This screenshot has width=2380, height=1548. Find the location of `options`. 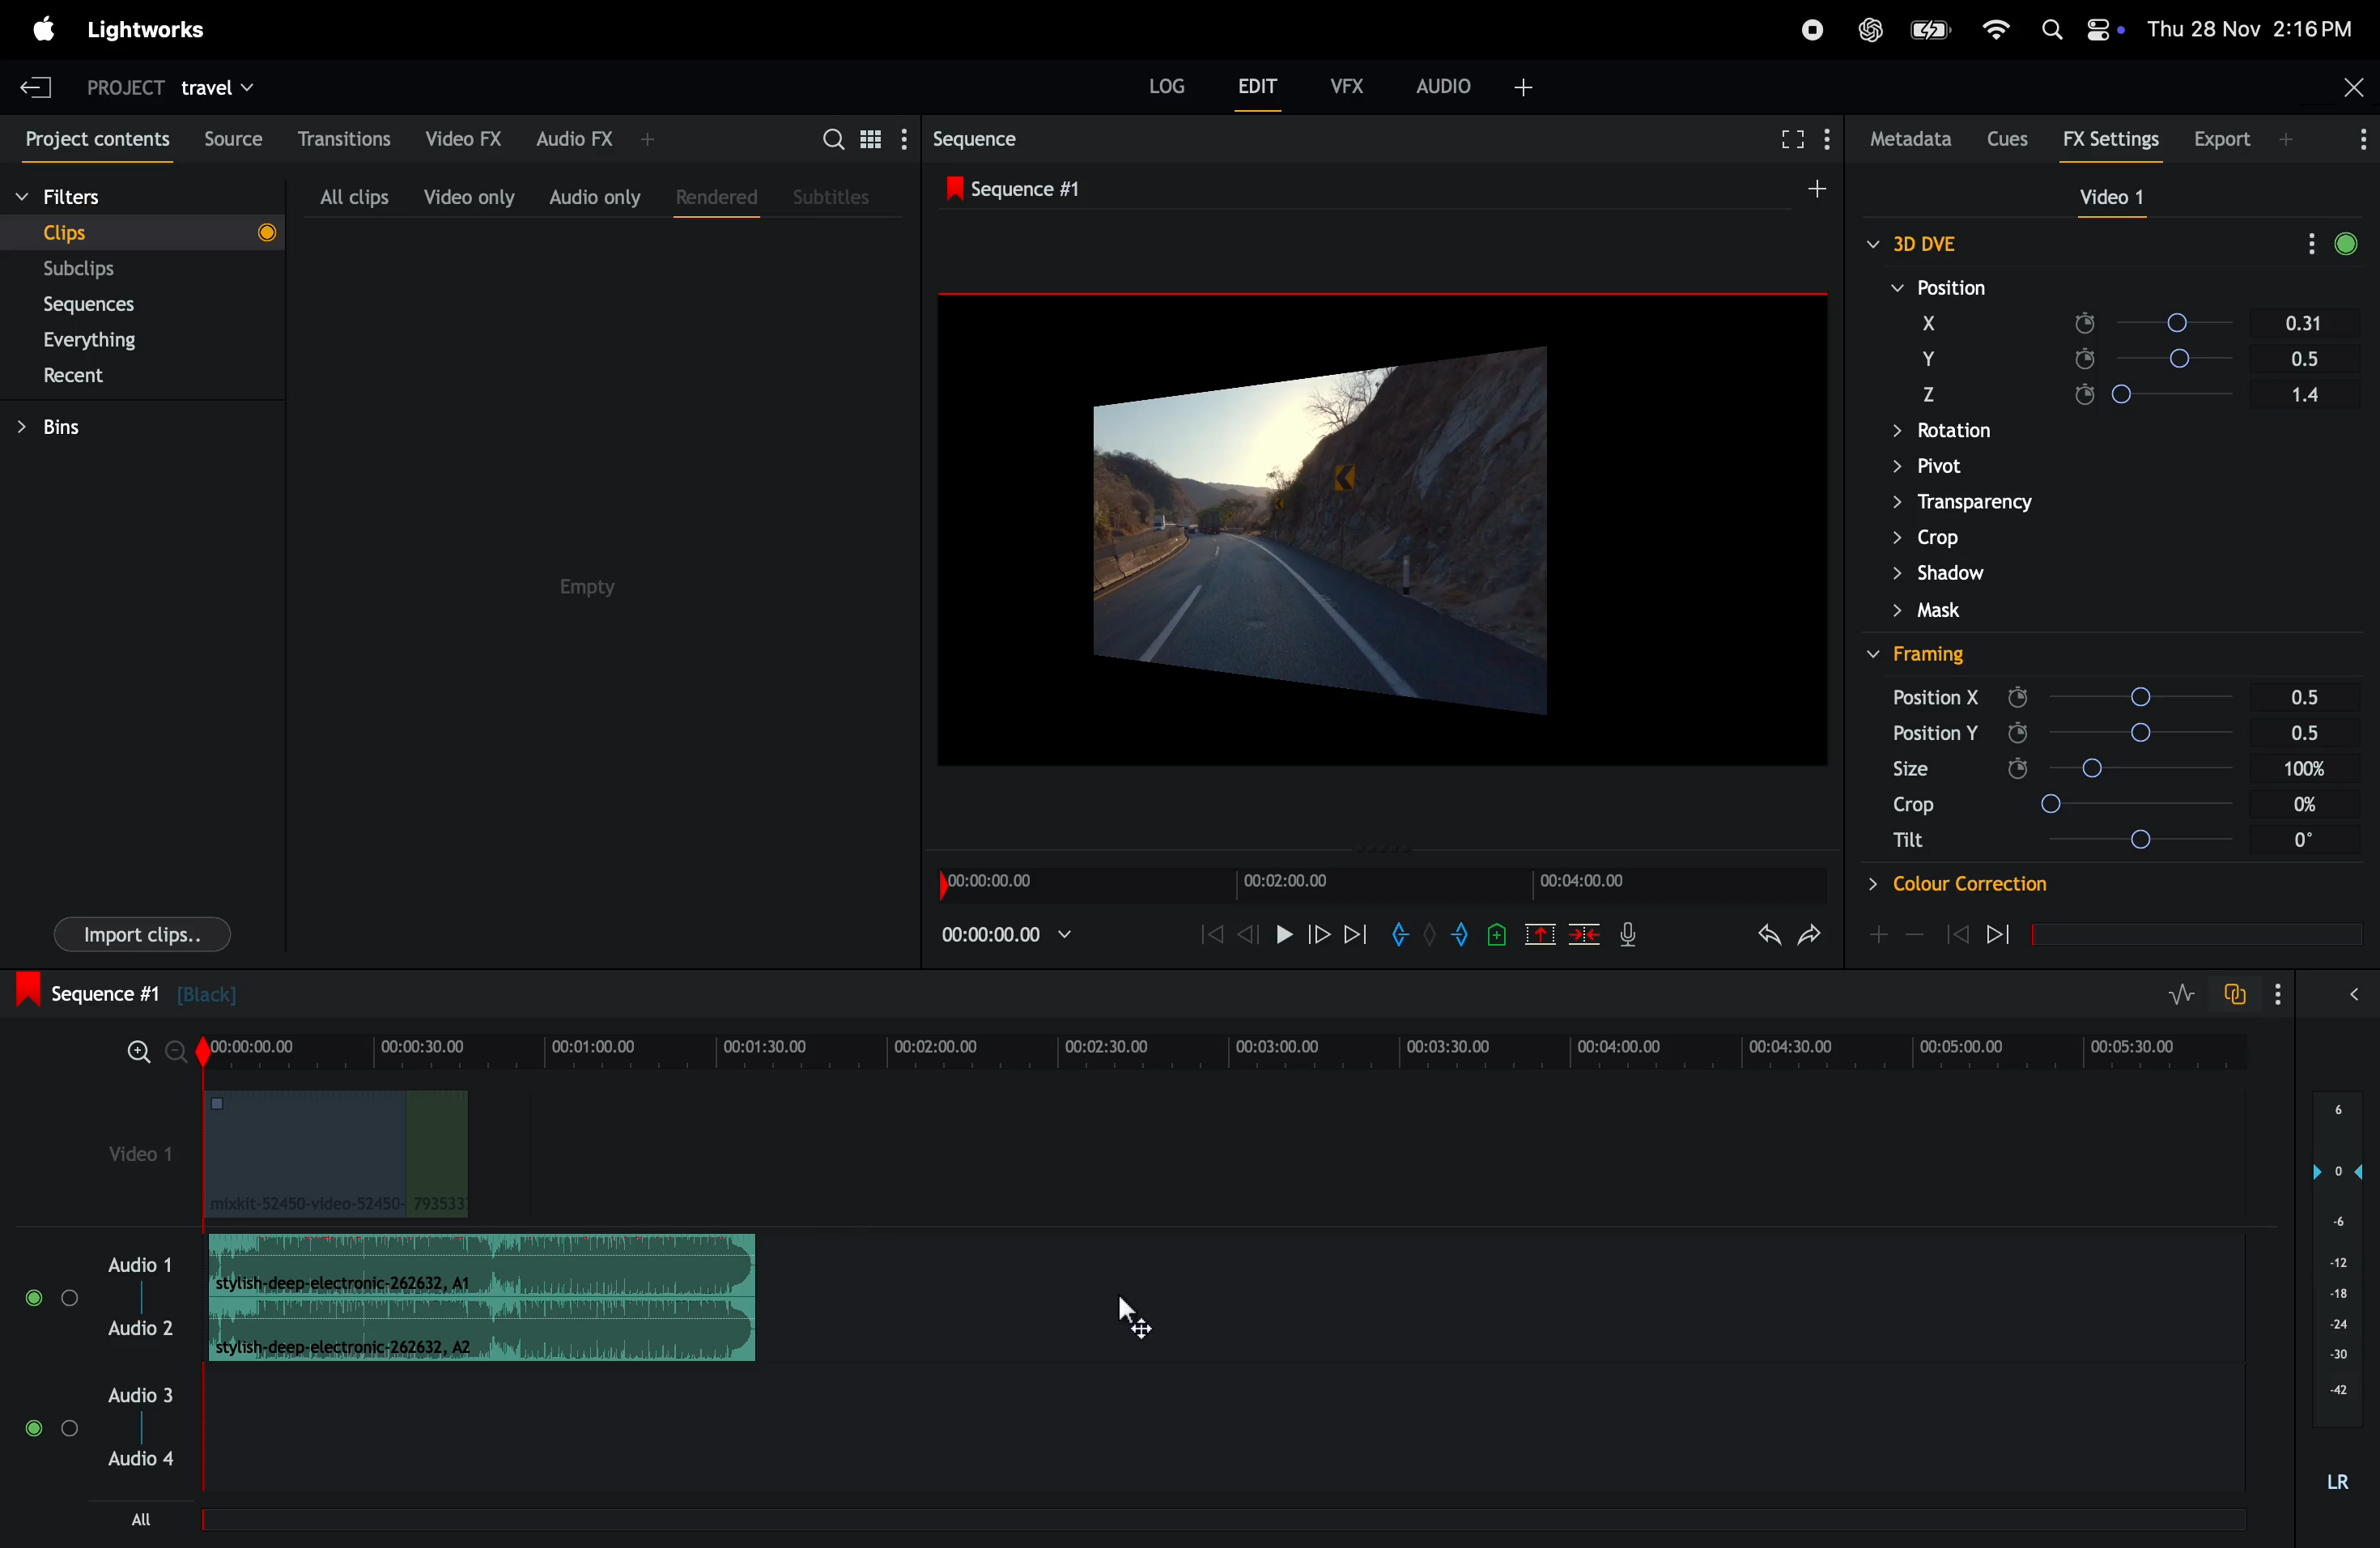

options is located at coordinates (2360, 992).